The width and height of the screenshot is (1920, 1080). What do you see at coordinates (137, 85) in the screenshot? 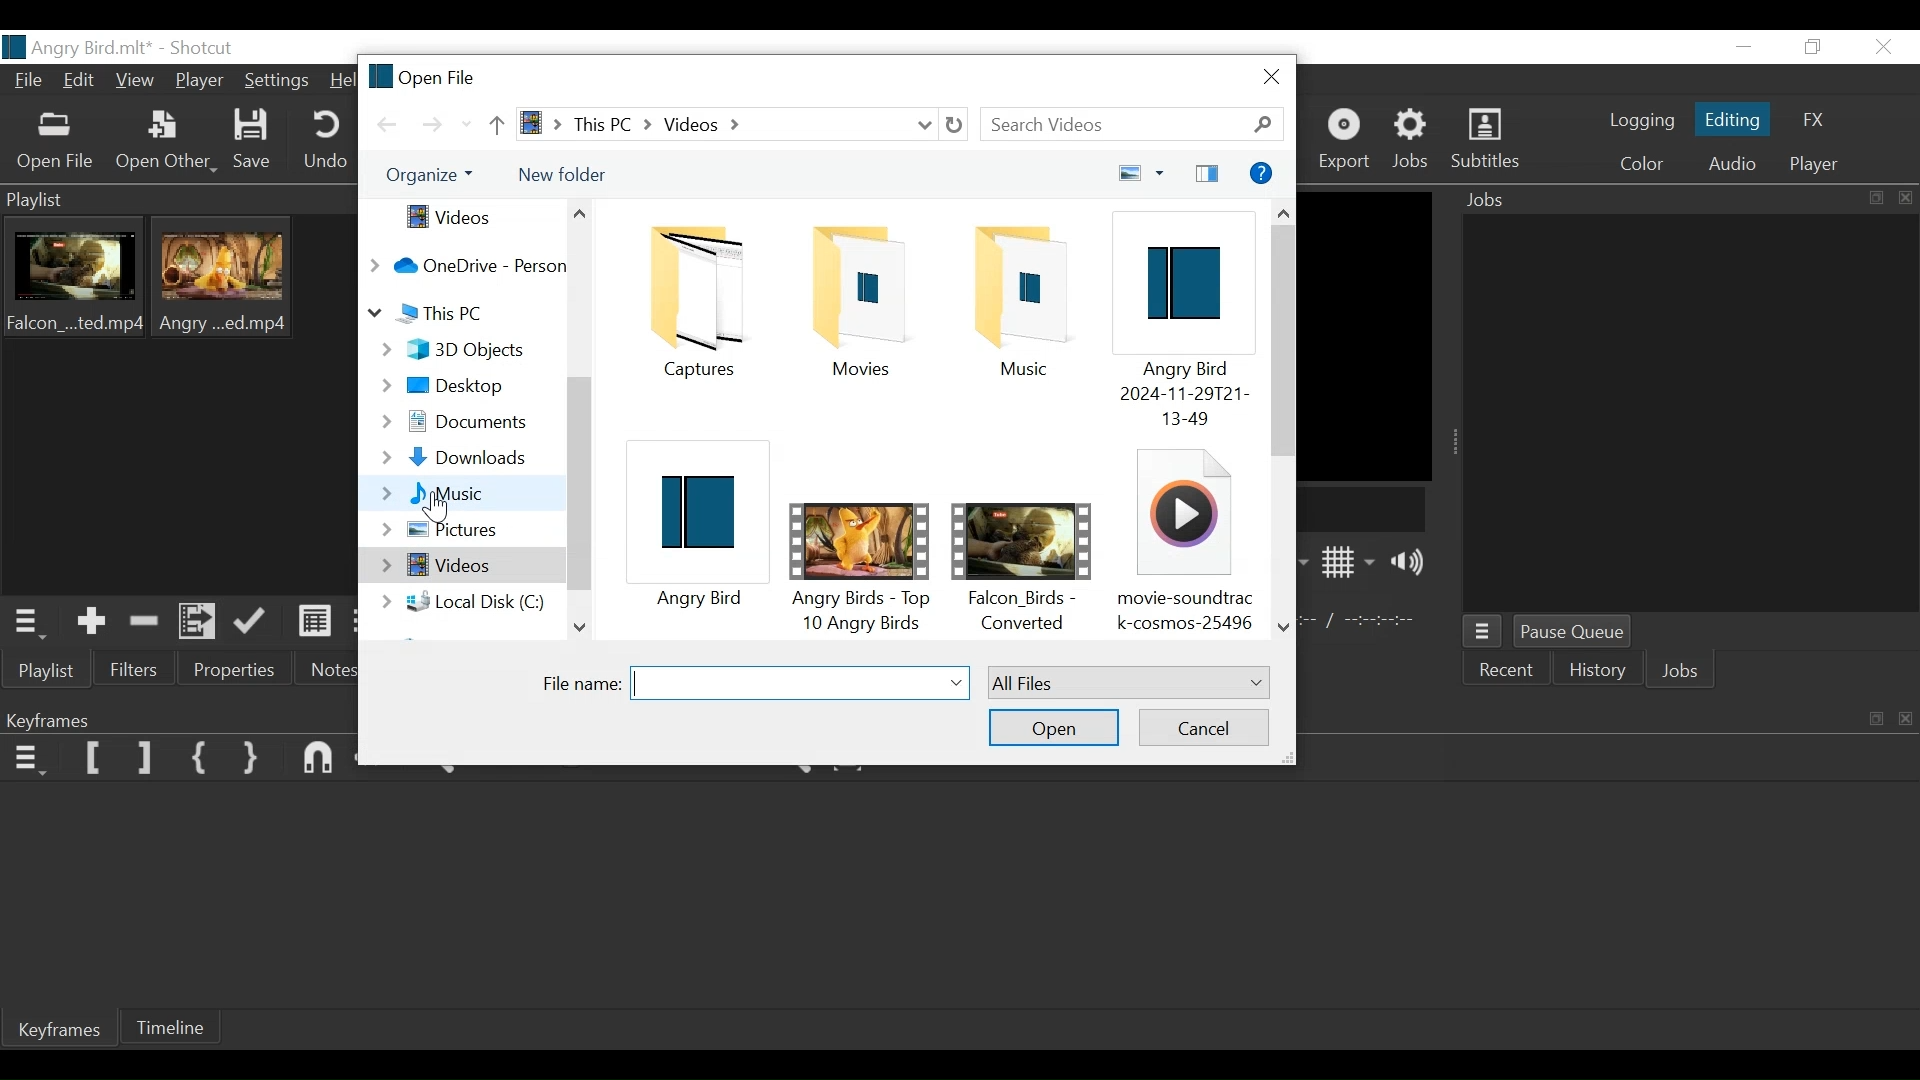
I see `View` at bounding box center [137, 85].